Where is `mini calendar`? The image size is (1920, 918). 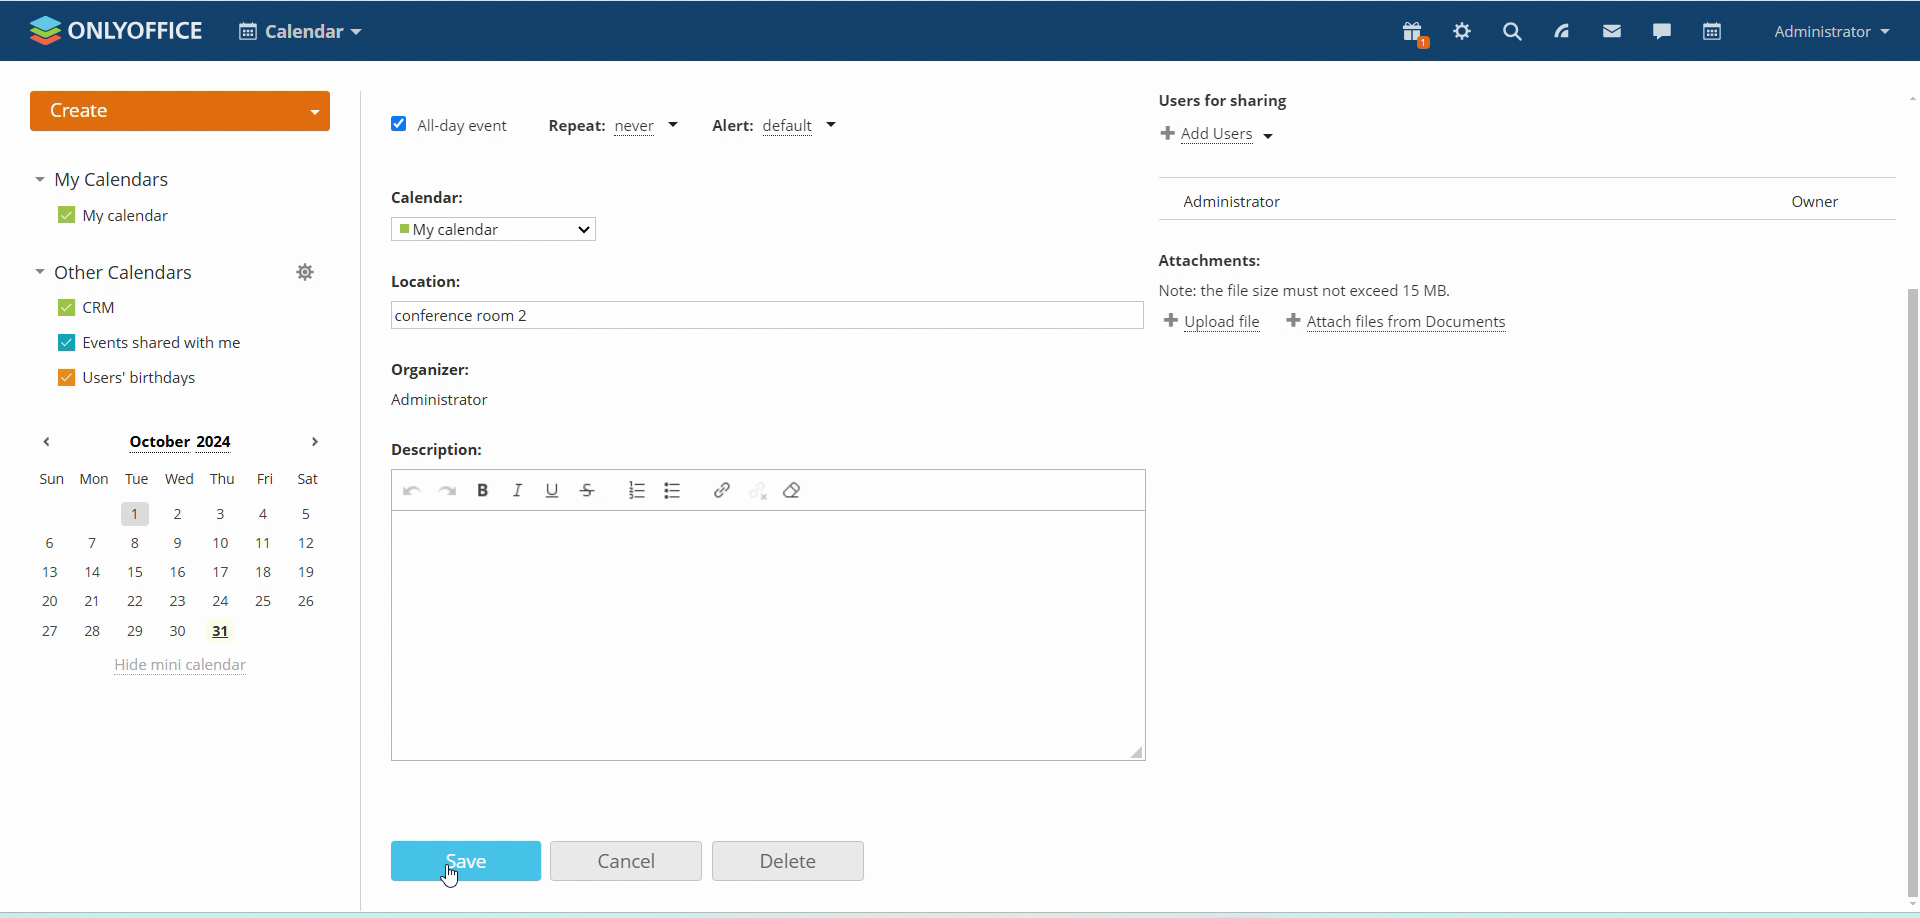
mini calendar is located at coordinates (180, 555).